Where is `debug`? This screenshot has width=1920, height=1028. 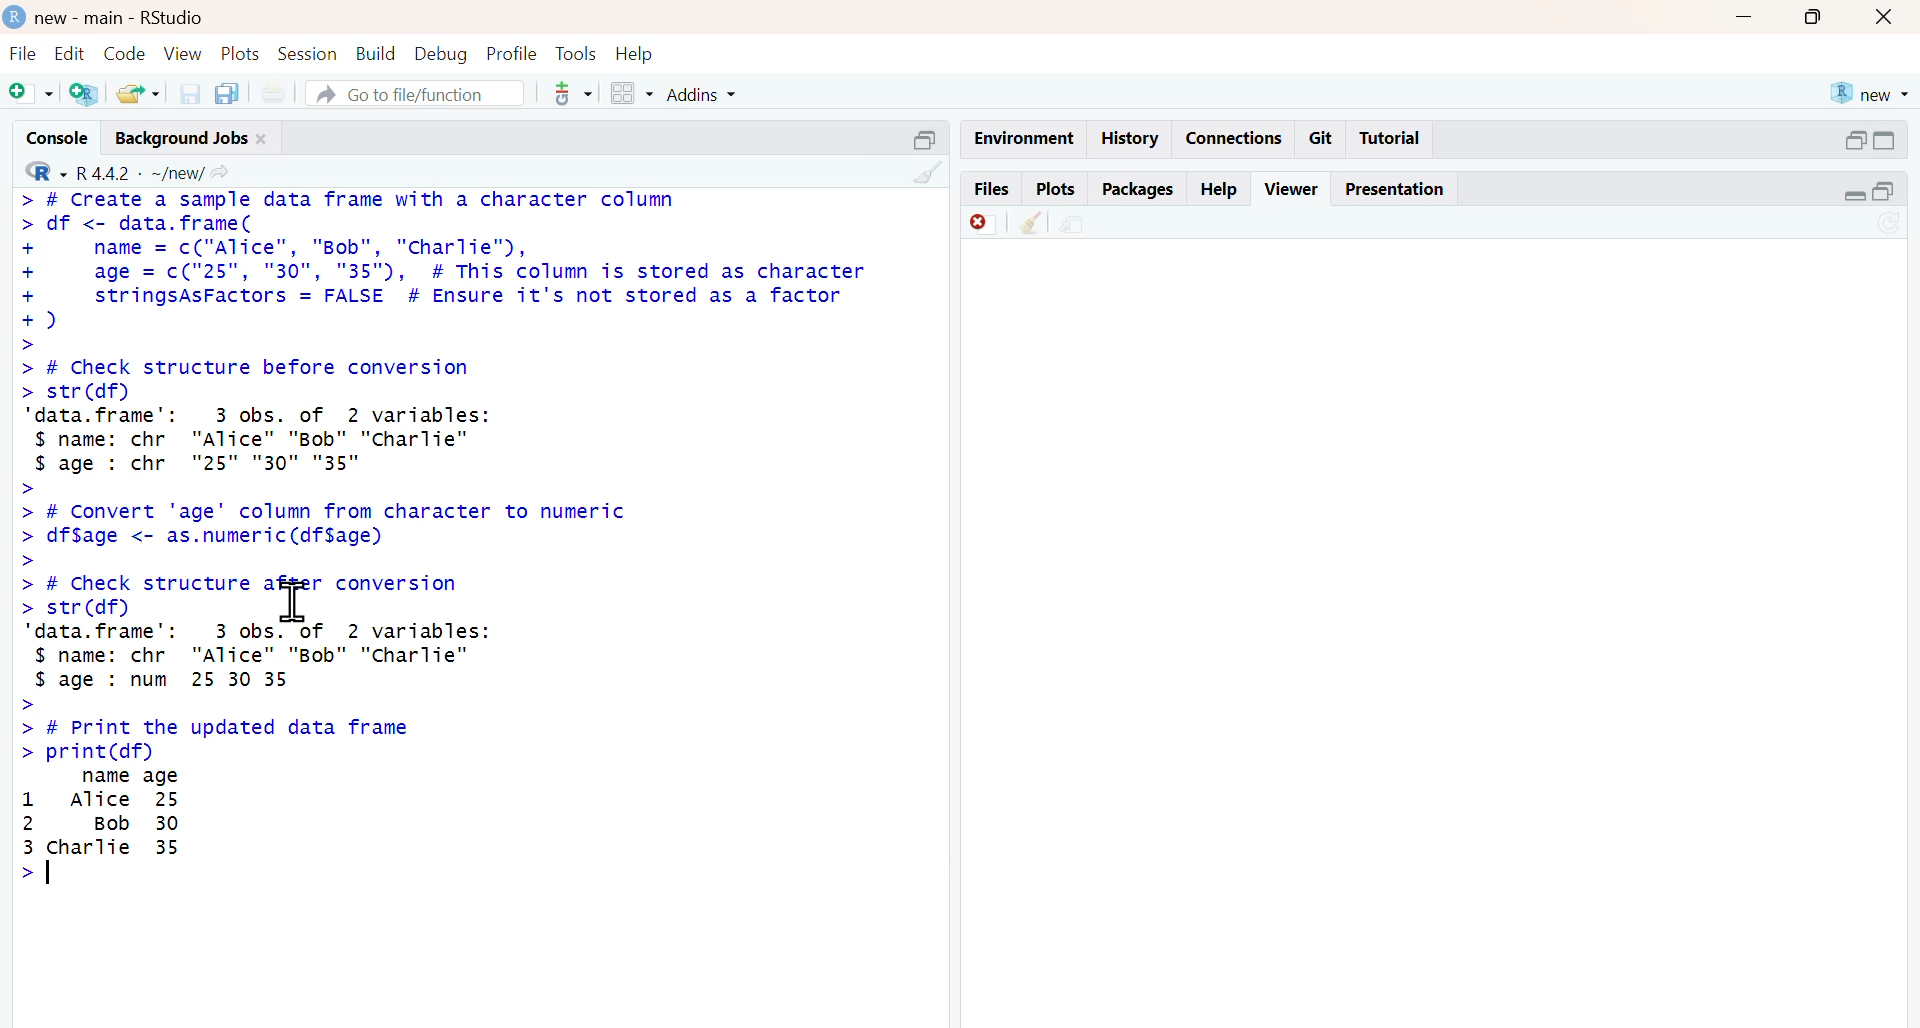 debug is located at coordinates (441, 55).